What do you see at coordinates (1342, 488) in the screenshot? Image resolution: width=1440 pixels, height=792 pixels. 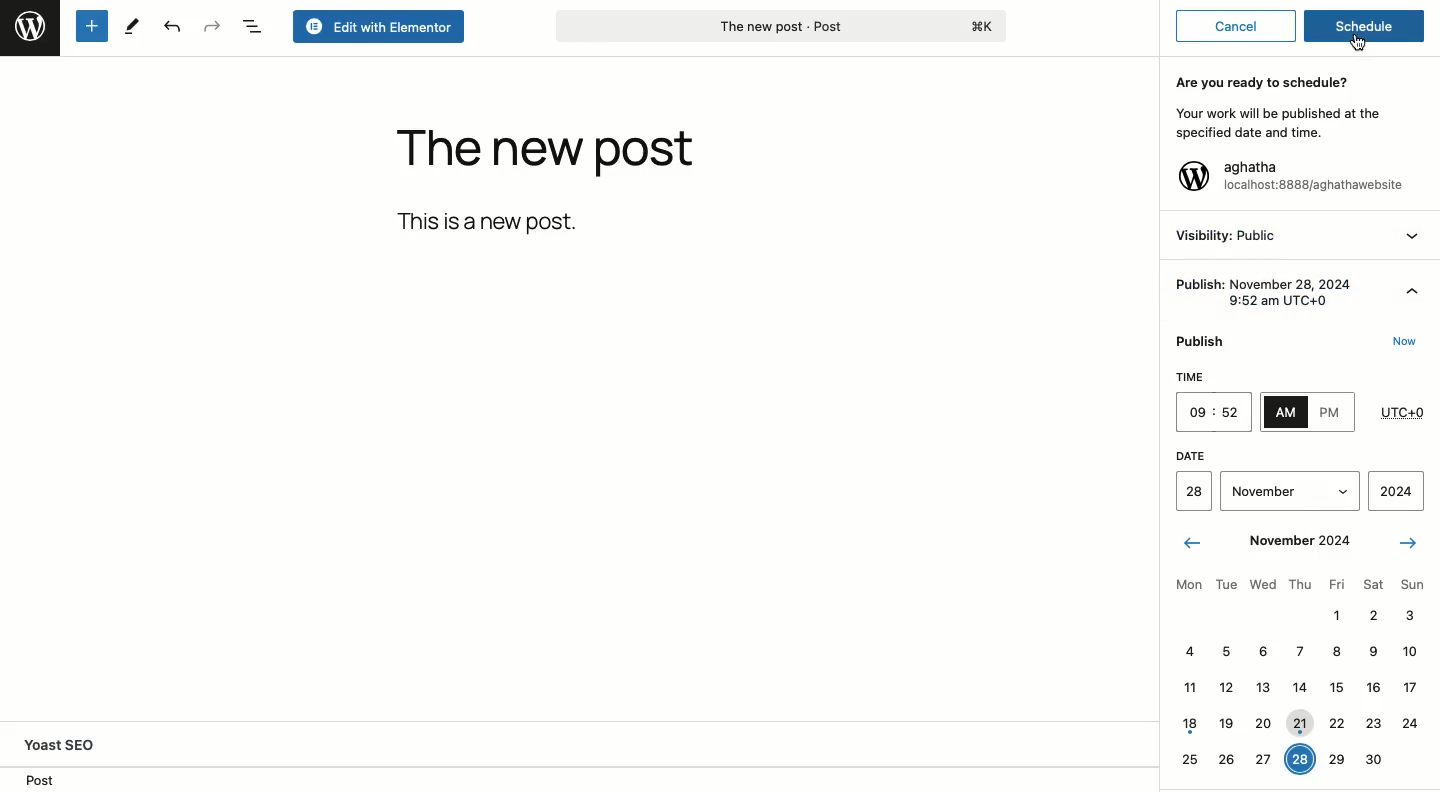 I see `Expand` at bounding box center [1342, 488].